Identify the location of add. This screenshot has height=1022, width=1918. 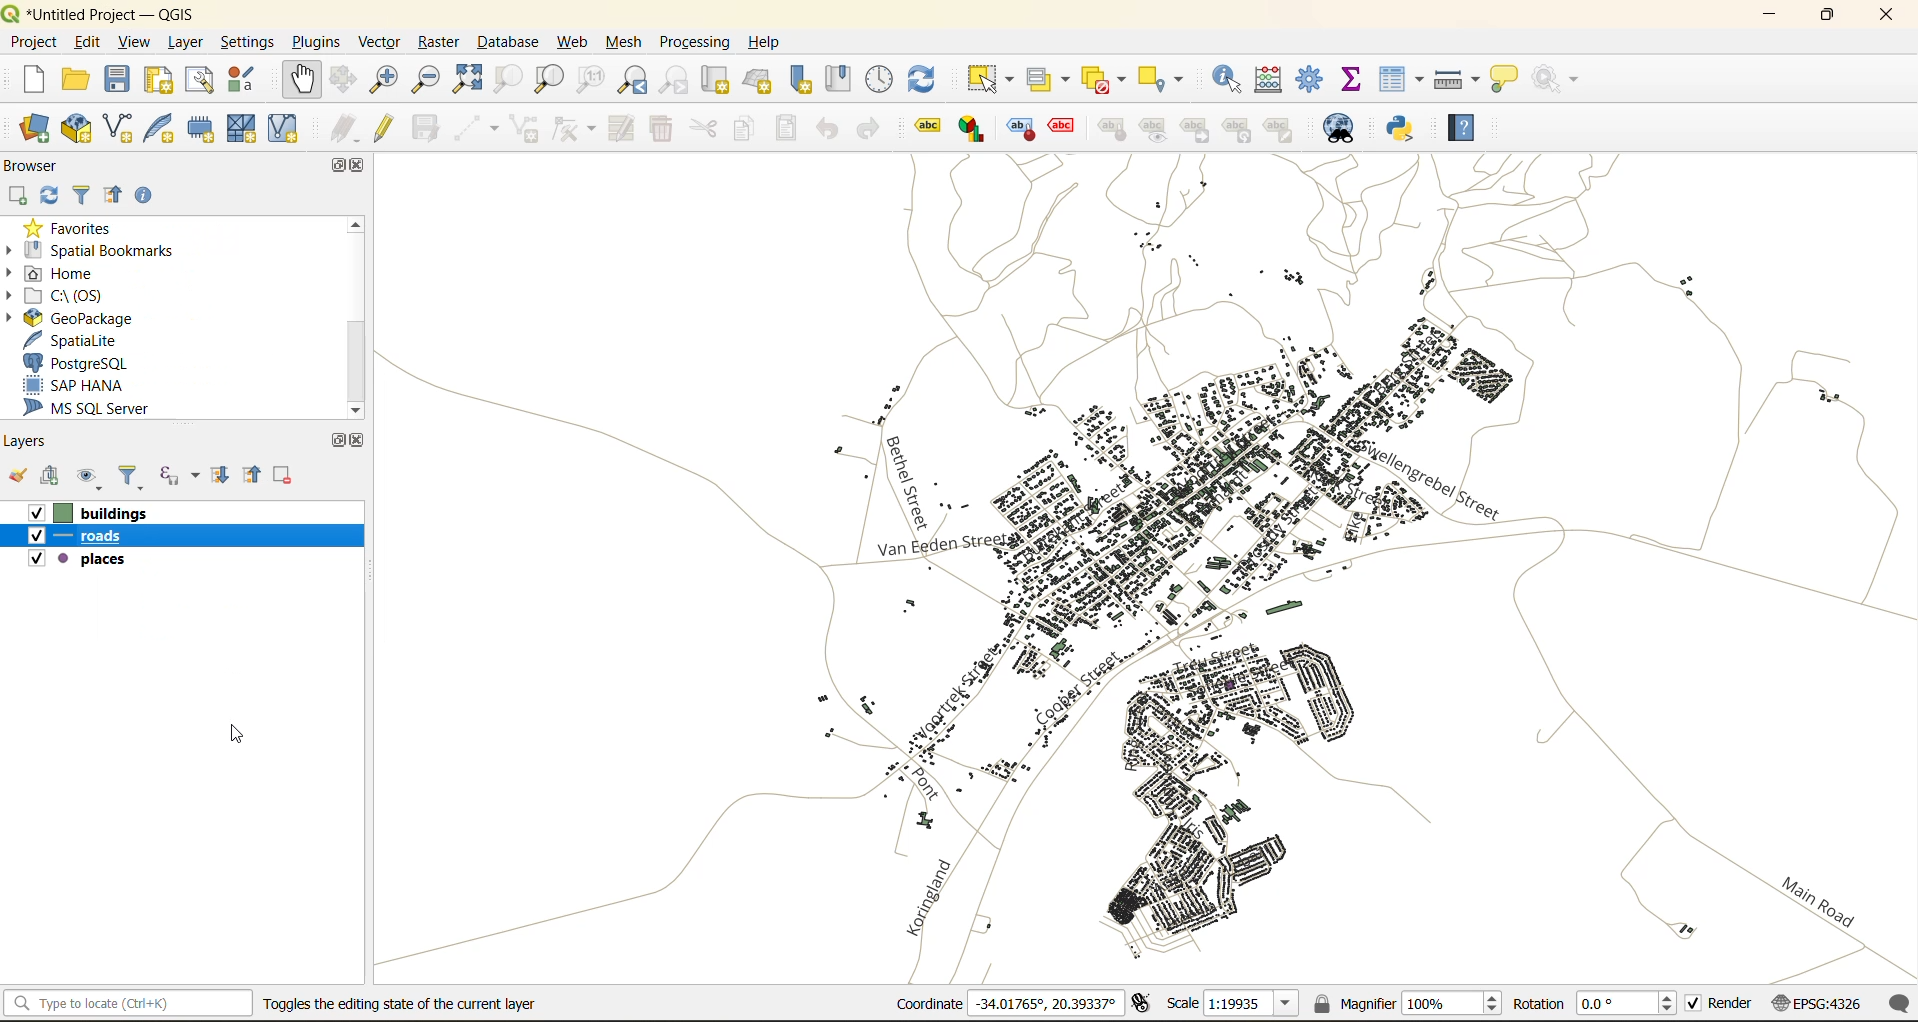
(15, 196).